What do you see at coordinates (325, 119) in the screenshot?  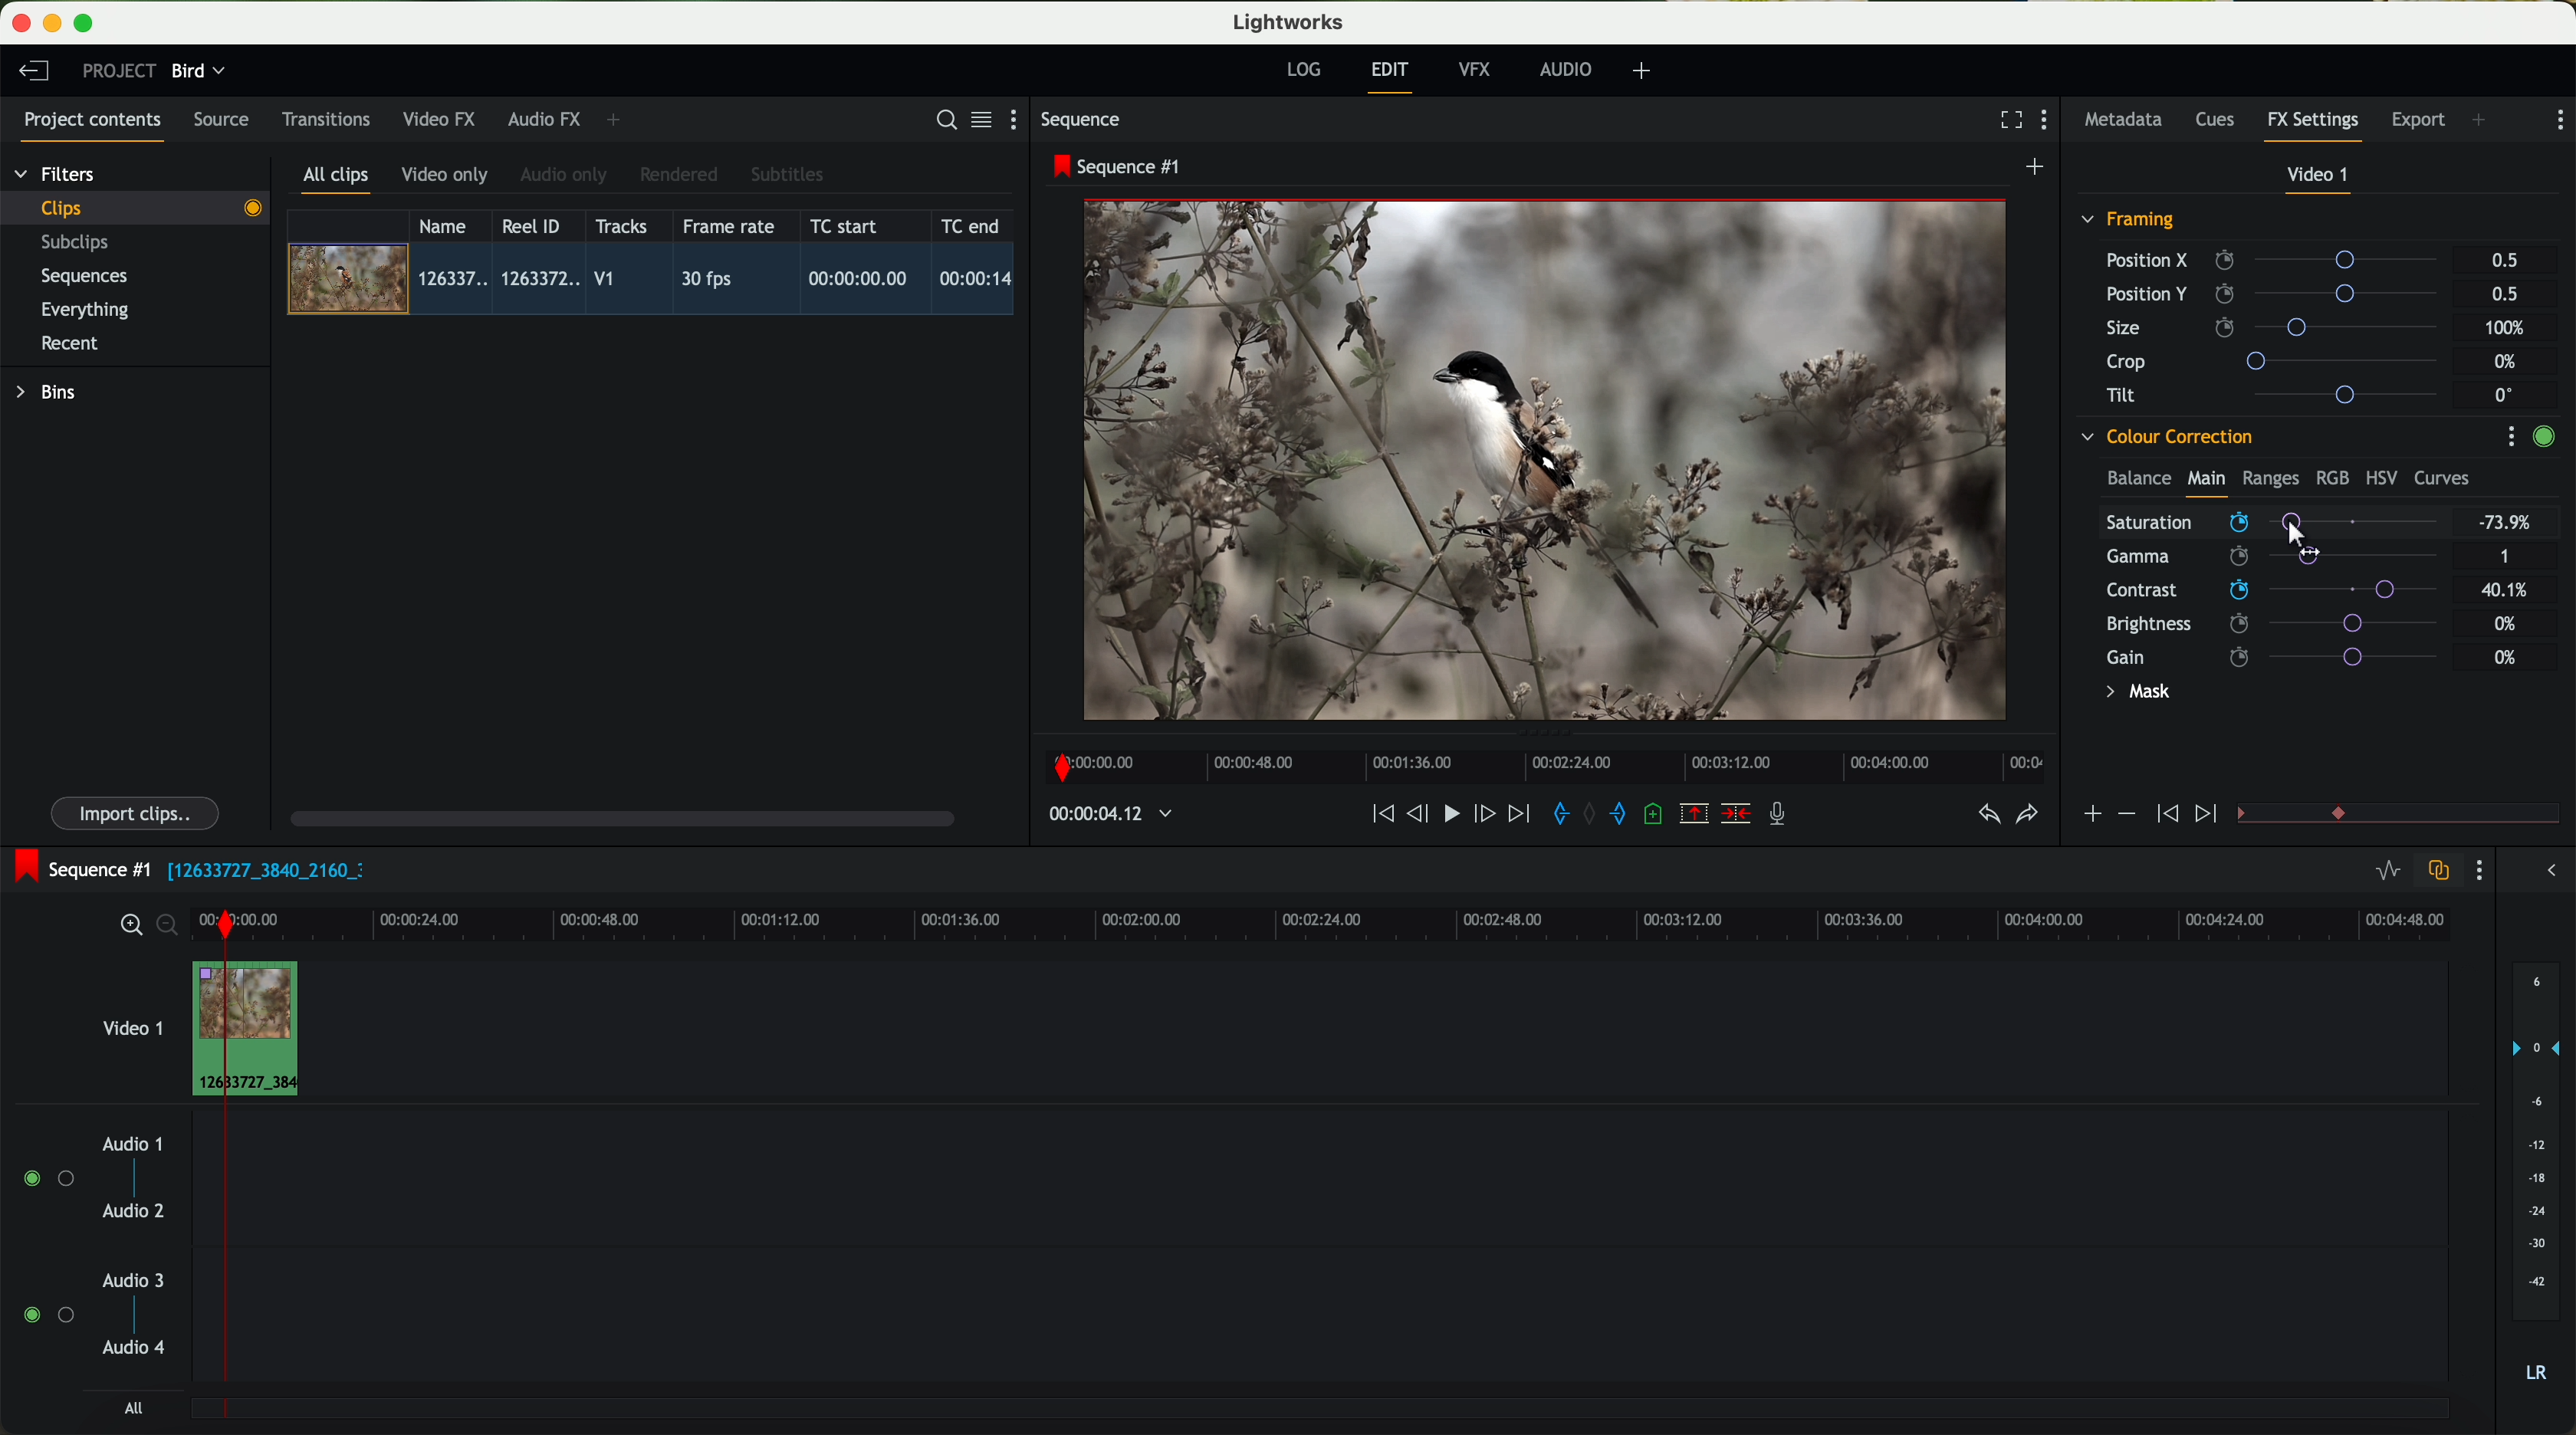 I see `transitions` at bounding box center [325, 119].